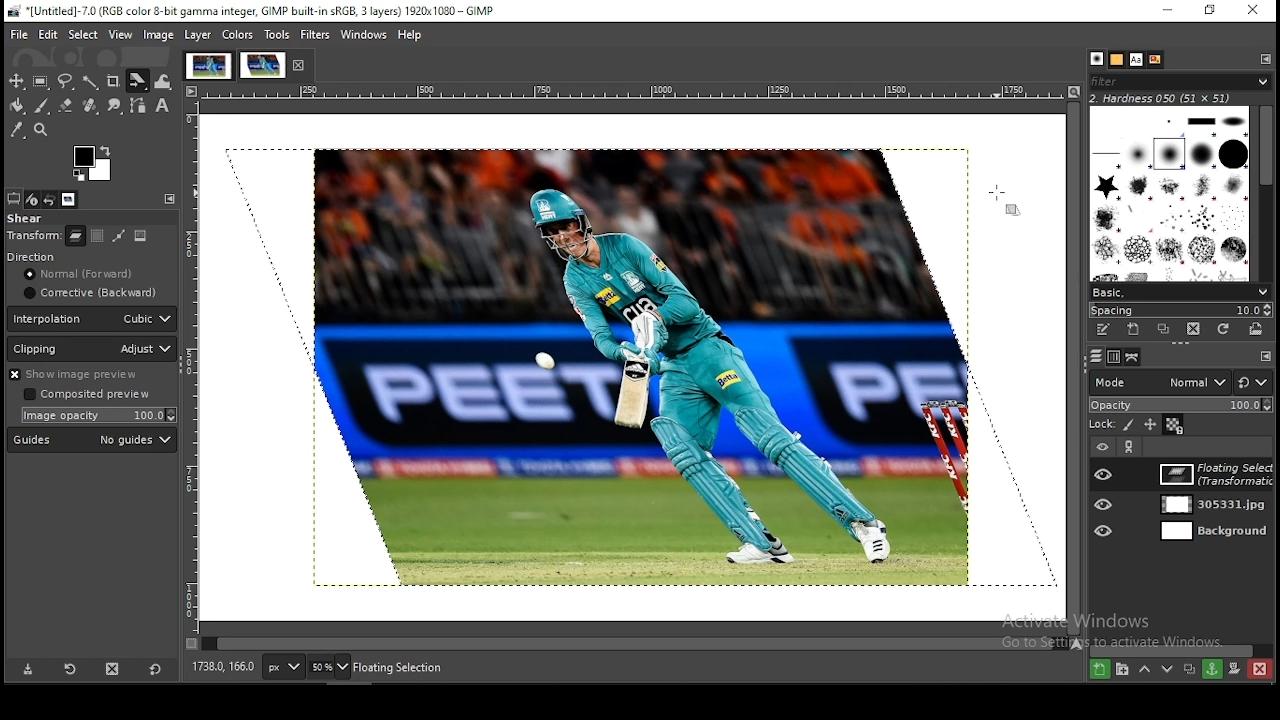 This screenshot has width=1280, height=720. Describe the element at coordinates (66, 105) in the screenshot. I see `` at that location.